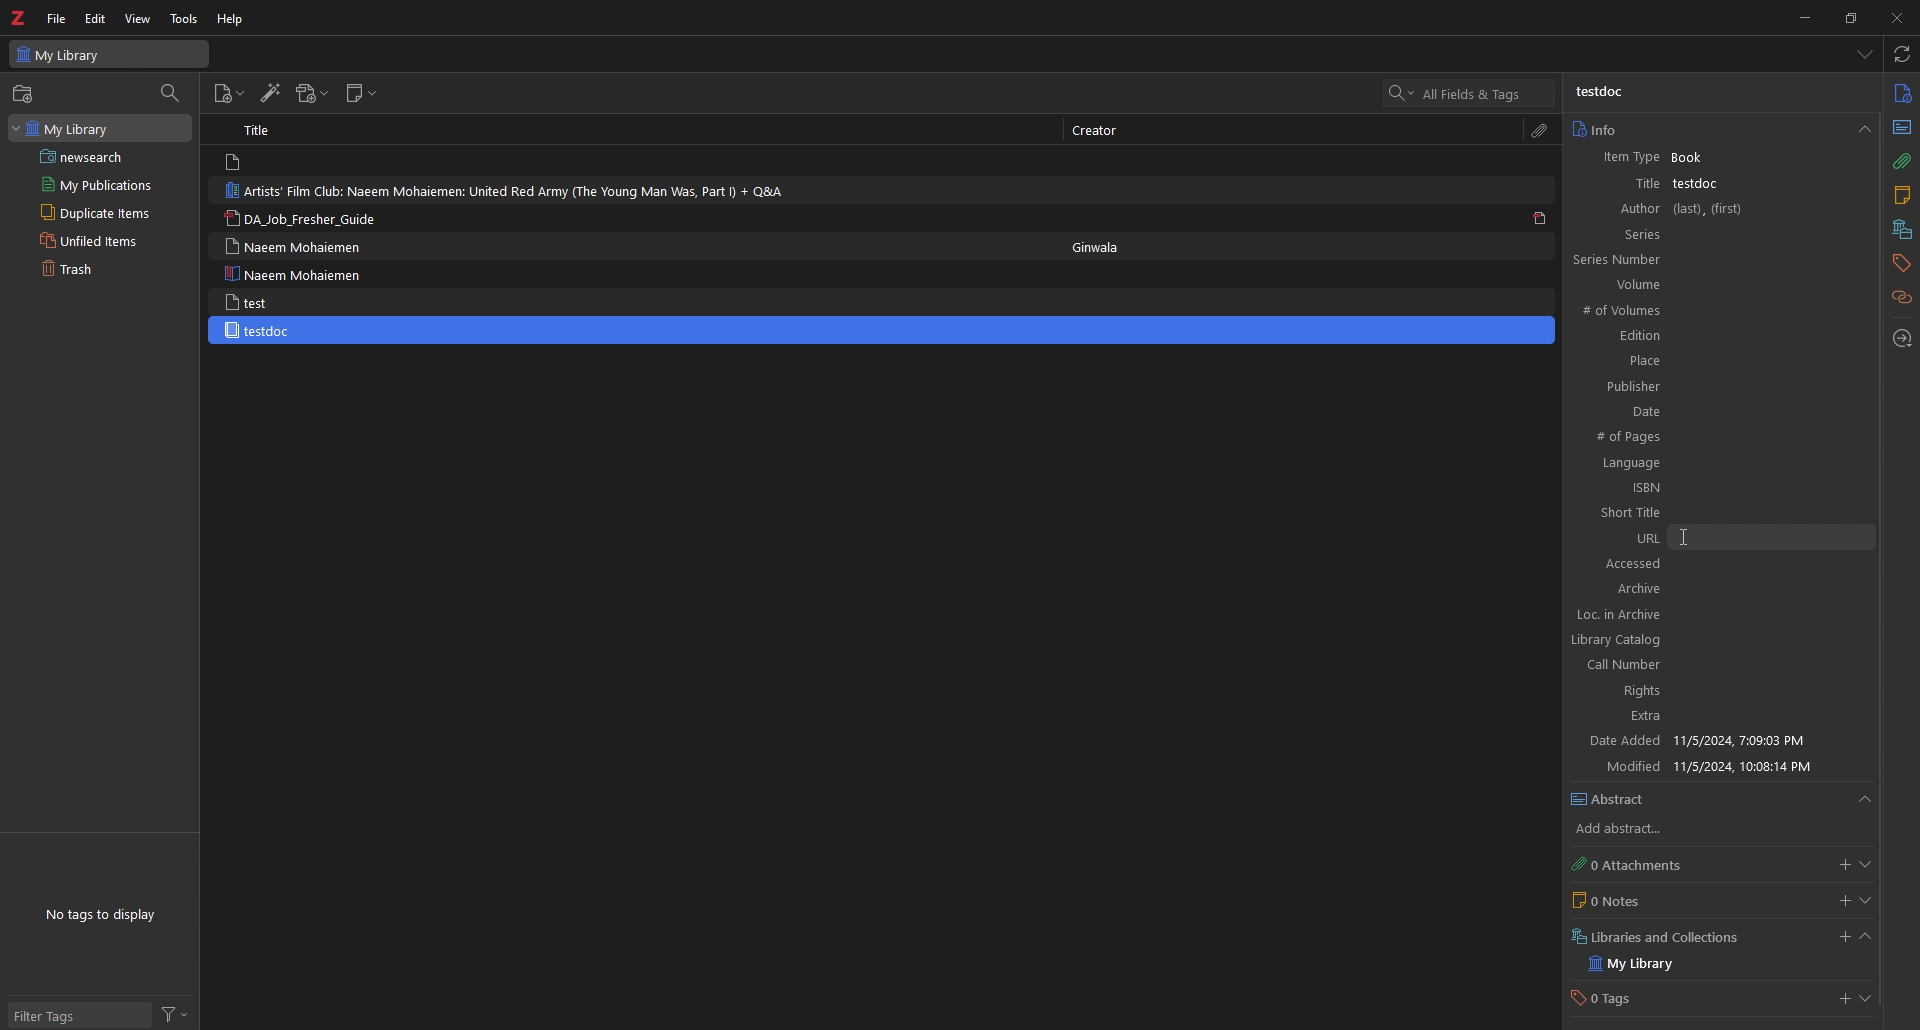 This screenshot has height=1030, width=1920. I want to click on logo, so click(19, 18).